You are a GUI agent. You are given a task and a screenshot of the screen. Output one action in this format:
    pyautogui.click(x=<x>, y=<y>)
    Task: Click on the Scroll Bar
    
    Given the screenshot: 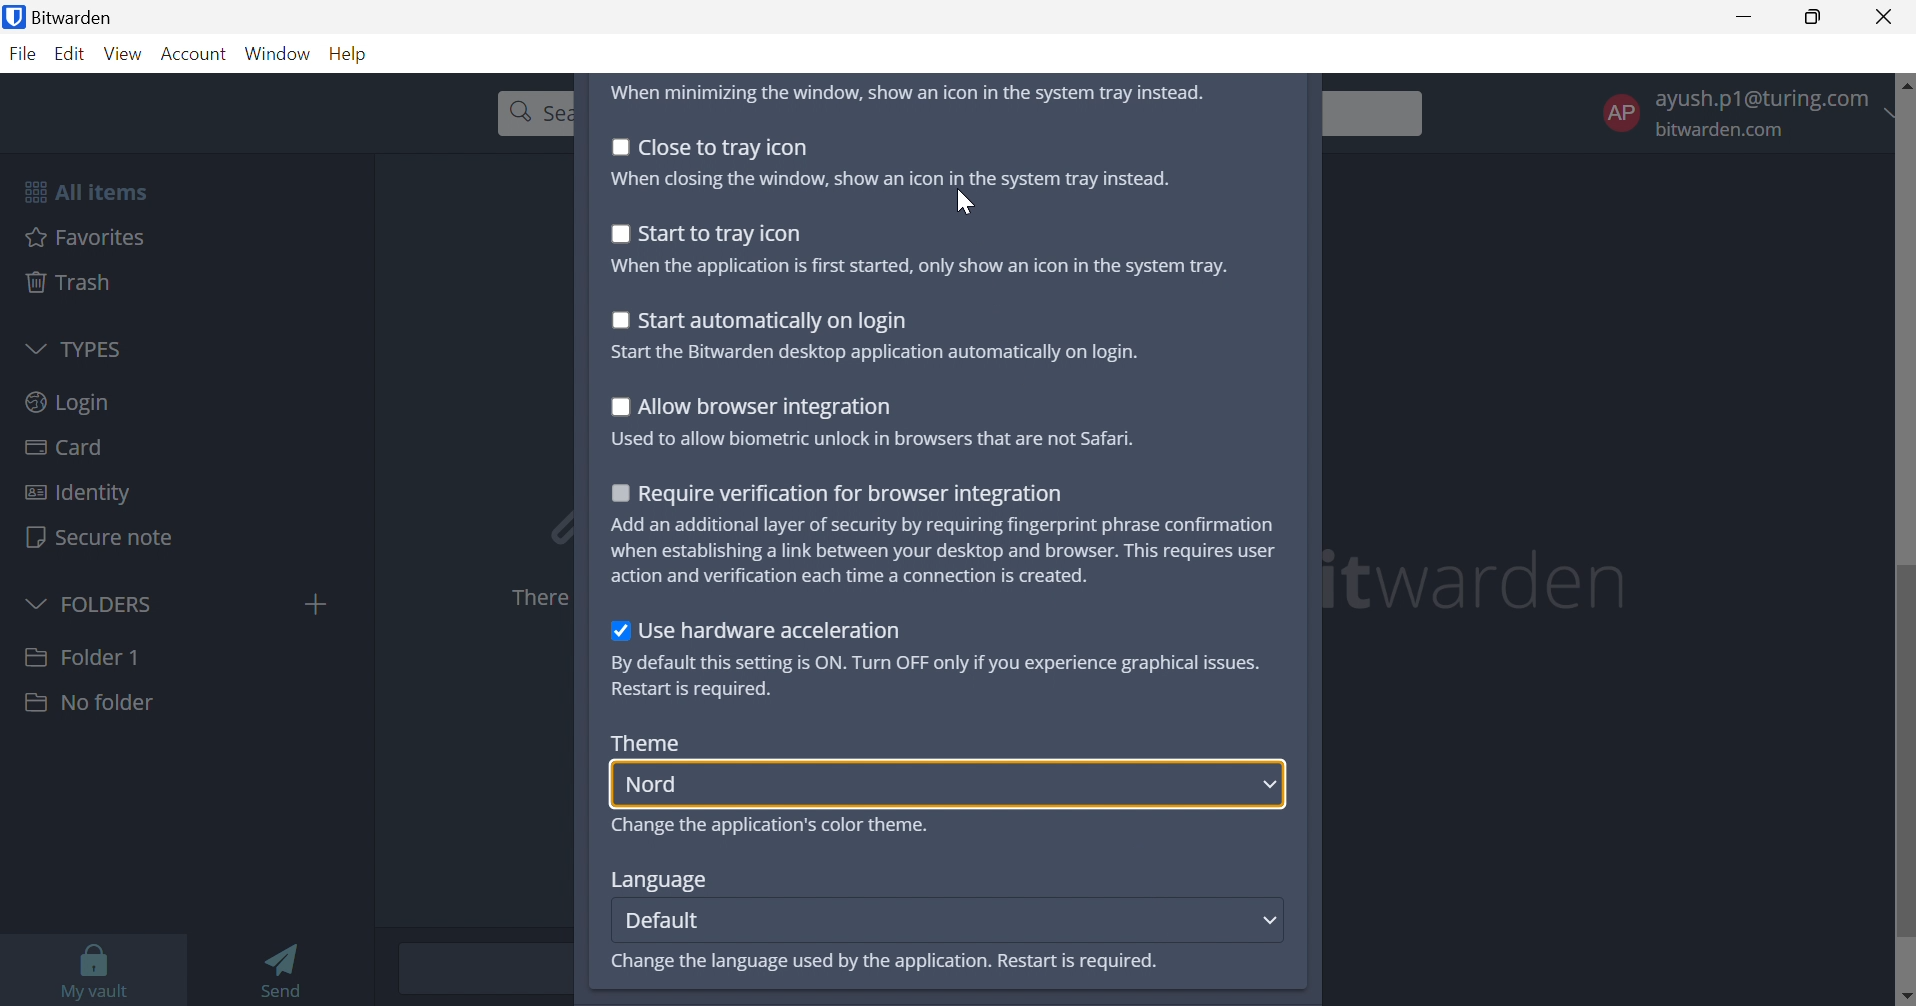 What is the action you would take?
    pyautogui.click(x=1904, y=537)
    